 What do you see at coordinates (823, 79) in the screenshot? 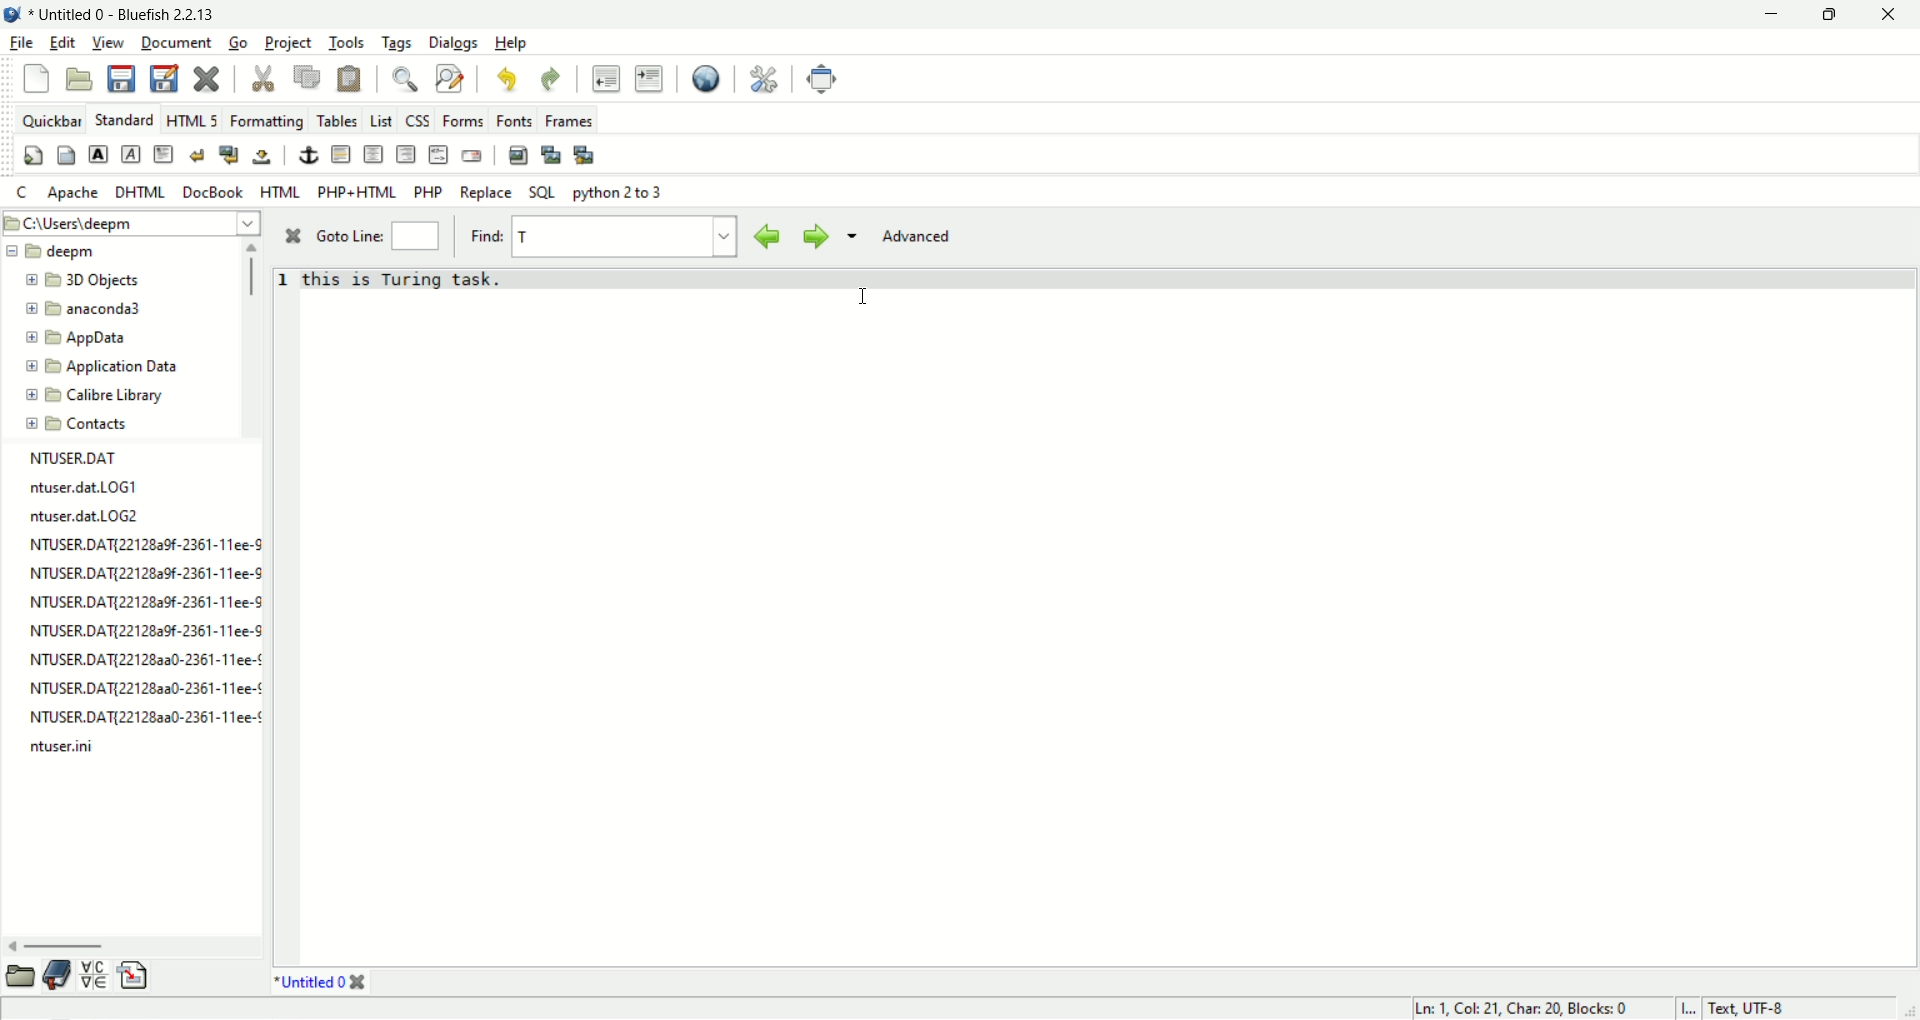
I see `fullscreen` at bounding box center [823, 79].